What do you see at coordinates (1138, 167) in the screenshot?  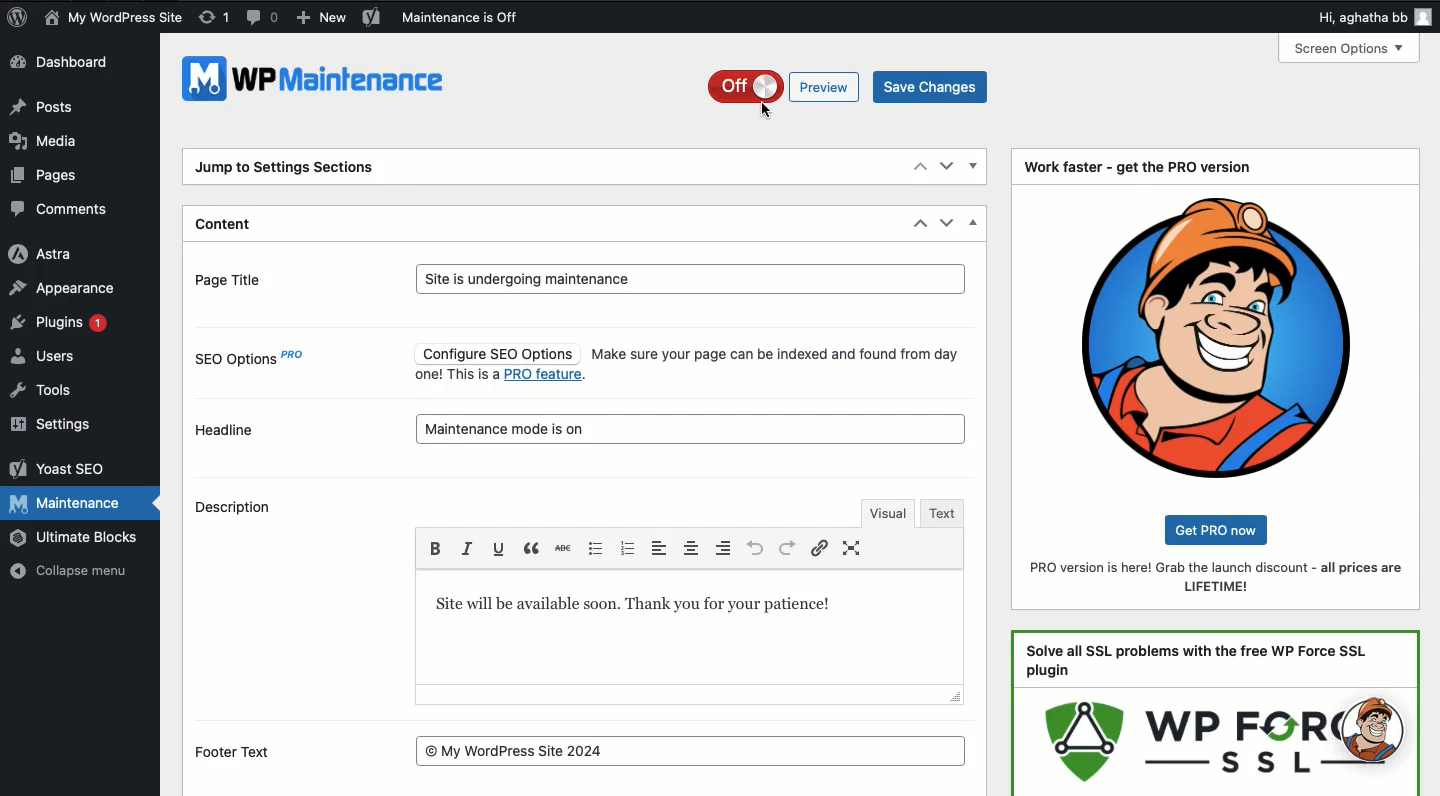 I see `Work faster - get the PRO version ` at bounding box center [1138, 167].